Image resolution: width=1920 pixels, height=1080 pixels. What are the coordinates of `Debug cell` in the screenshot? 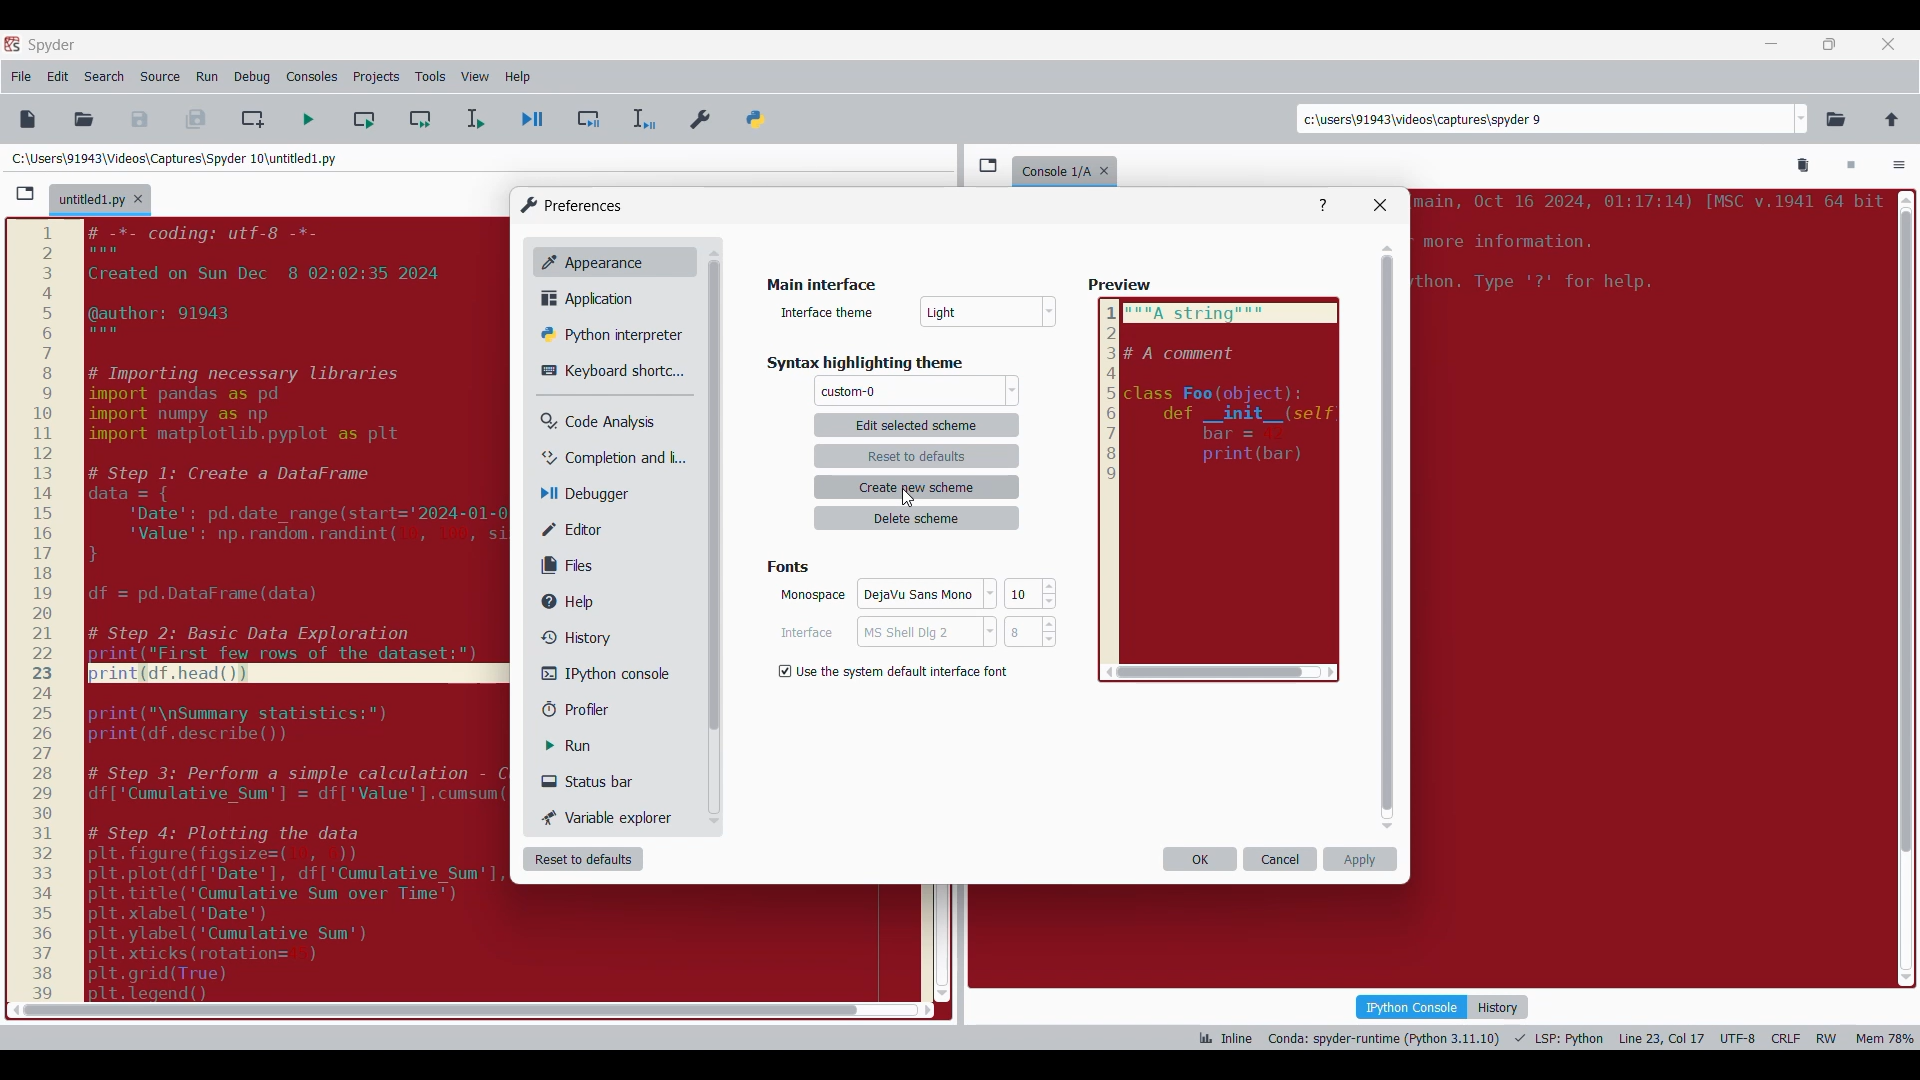 It's located at (589, 119).